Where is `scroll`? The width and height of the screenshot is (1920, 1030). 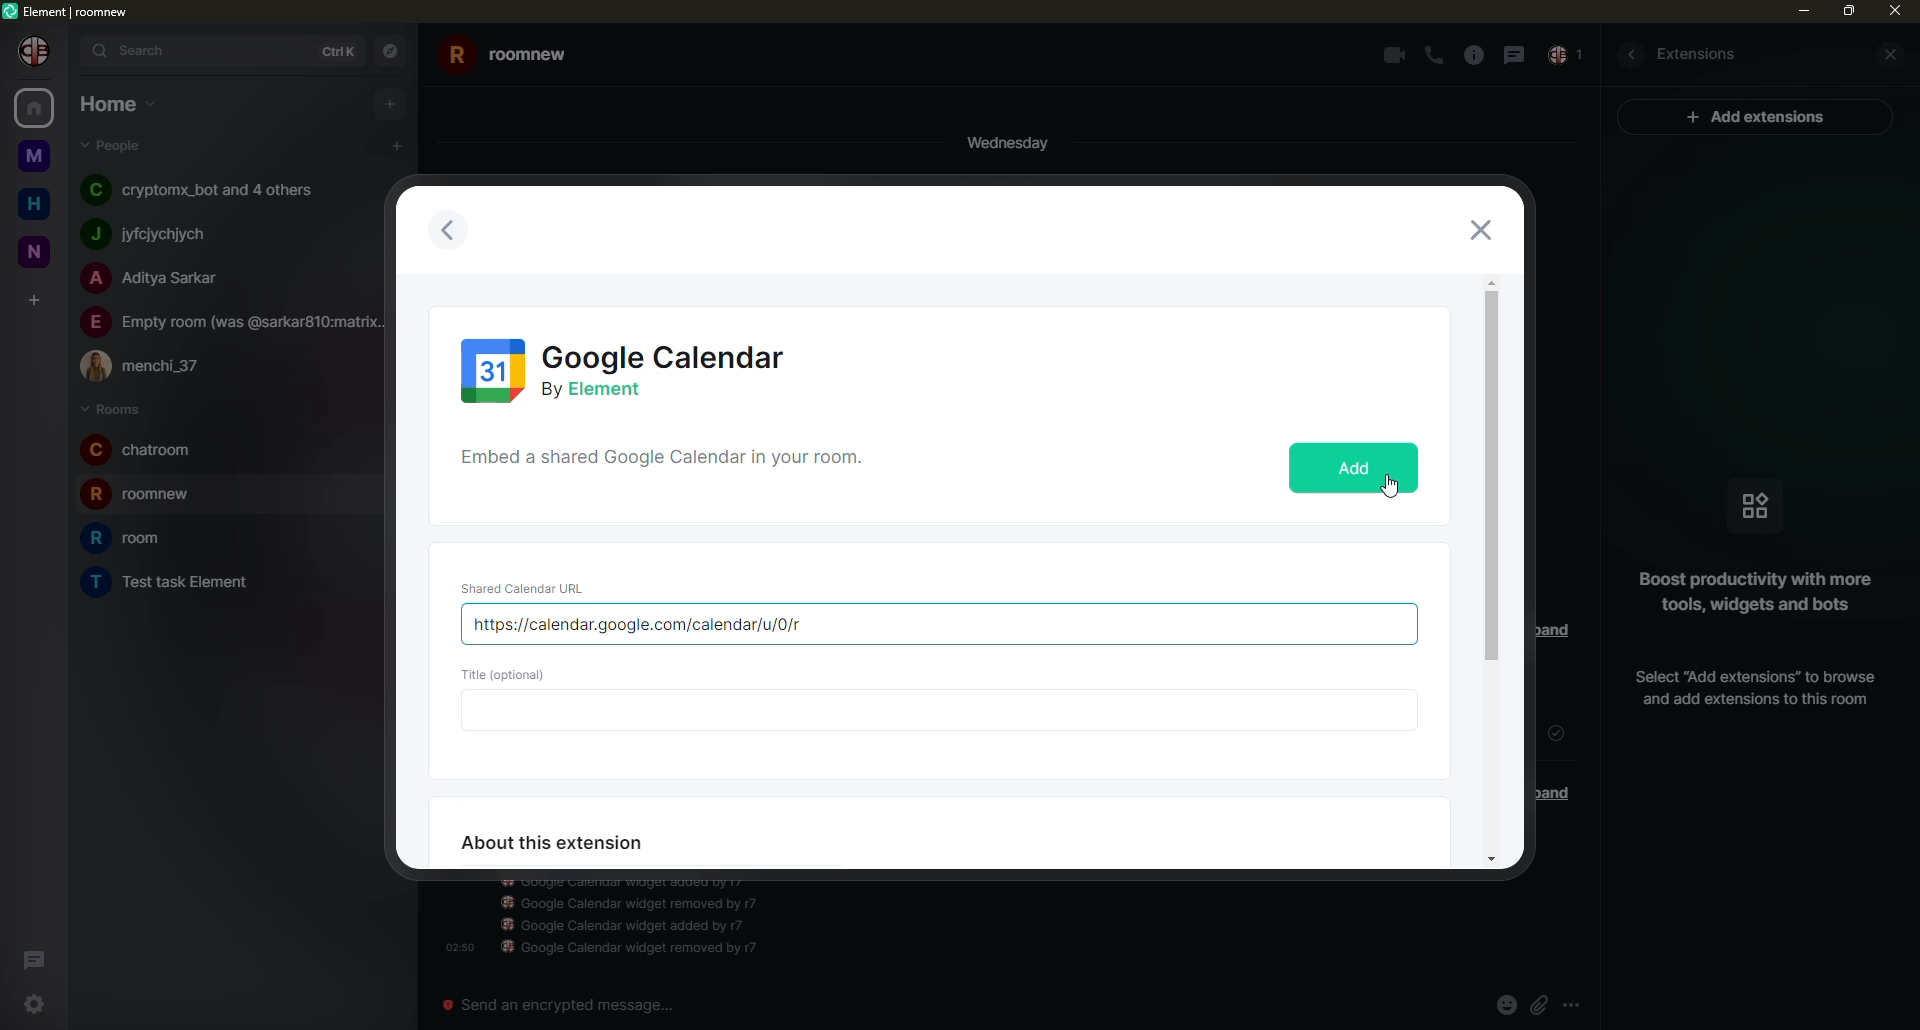 scroll is located at coordinates (1491, 476).